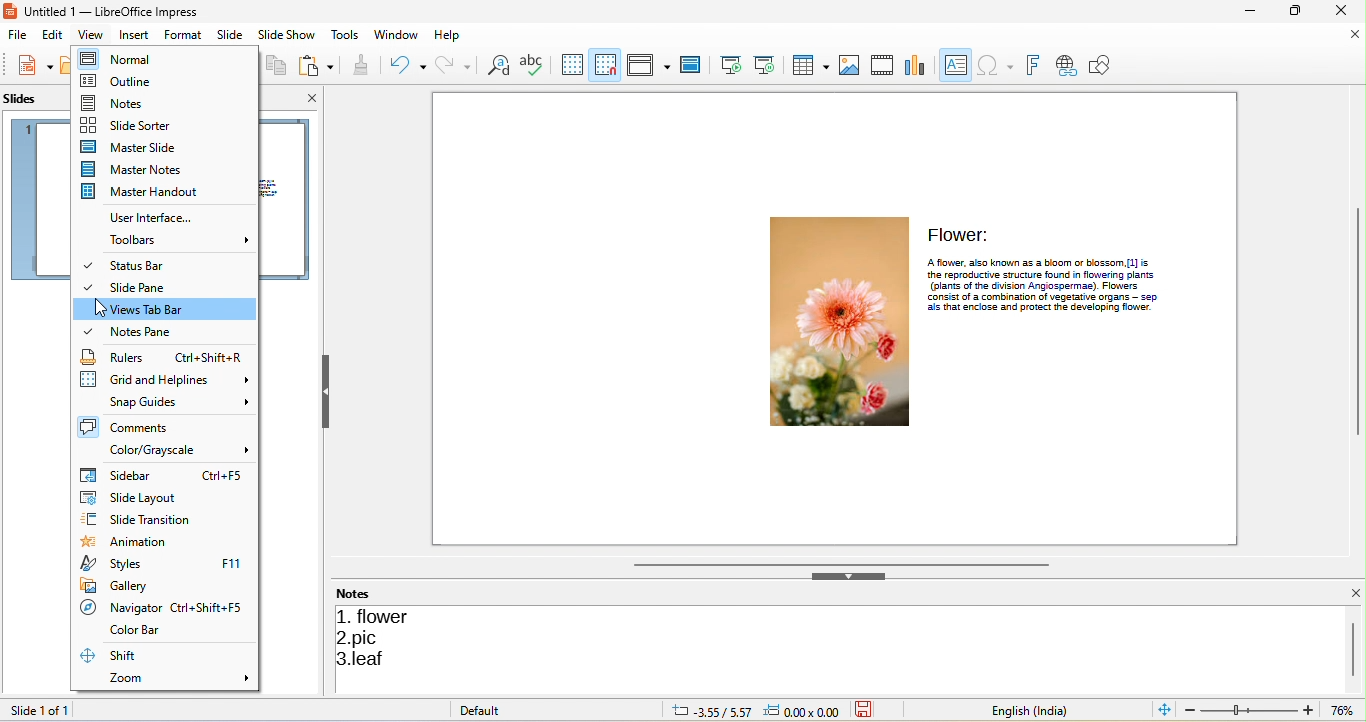 This screenshot has height=722, width=1366. I want to click on edit zoom, so click(1249, 710).